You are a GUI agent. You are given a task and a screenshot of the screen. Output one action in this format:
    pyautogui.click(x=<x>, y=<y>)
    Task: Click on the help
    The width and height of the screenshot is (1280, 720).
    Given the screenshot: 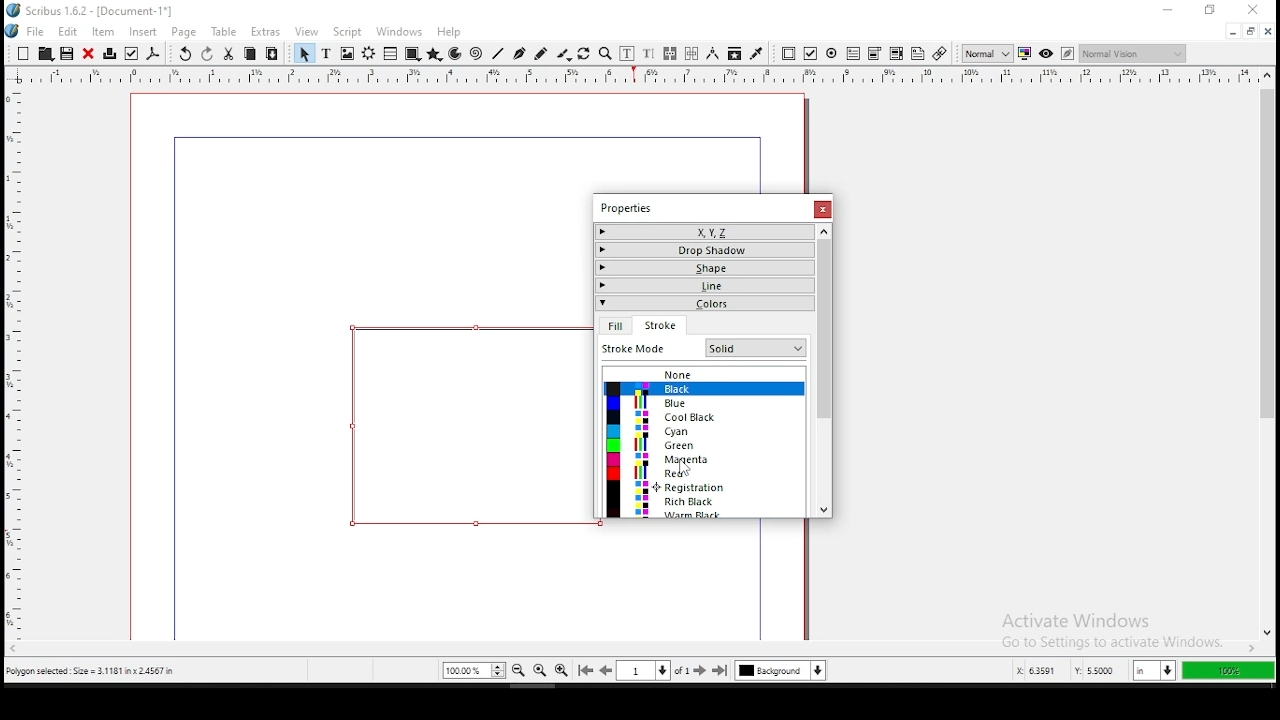 What is the action you would take?
    pyautogui.click(x=449, y=32)
    